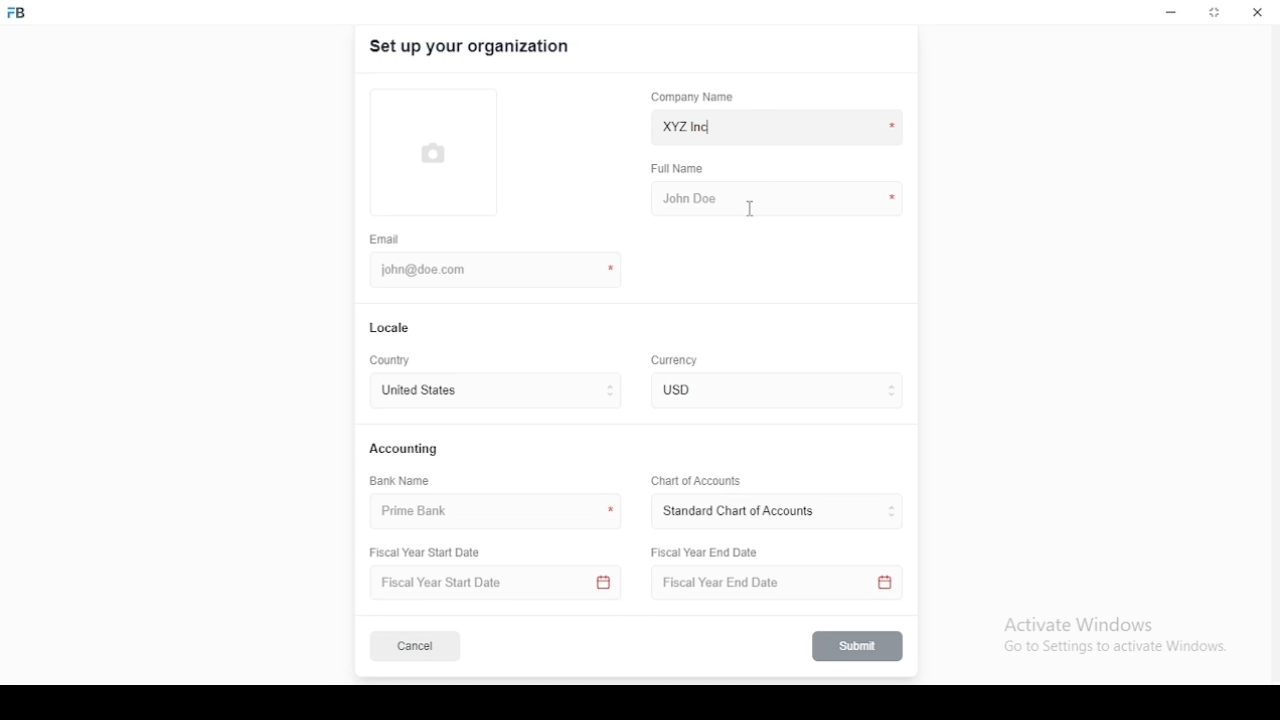 The image size is (1280, 720). I want to click on Chart of Accounts, so click(693, 480).